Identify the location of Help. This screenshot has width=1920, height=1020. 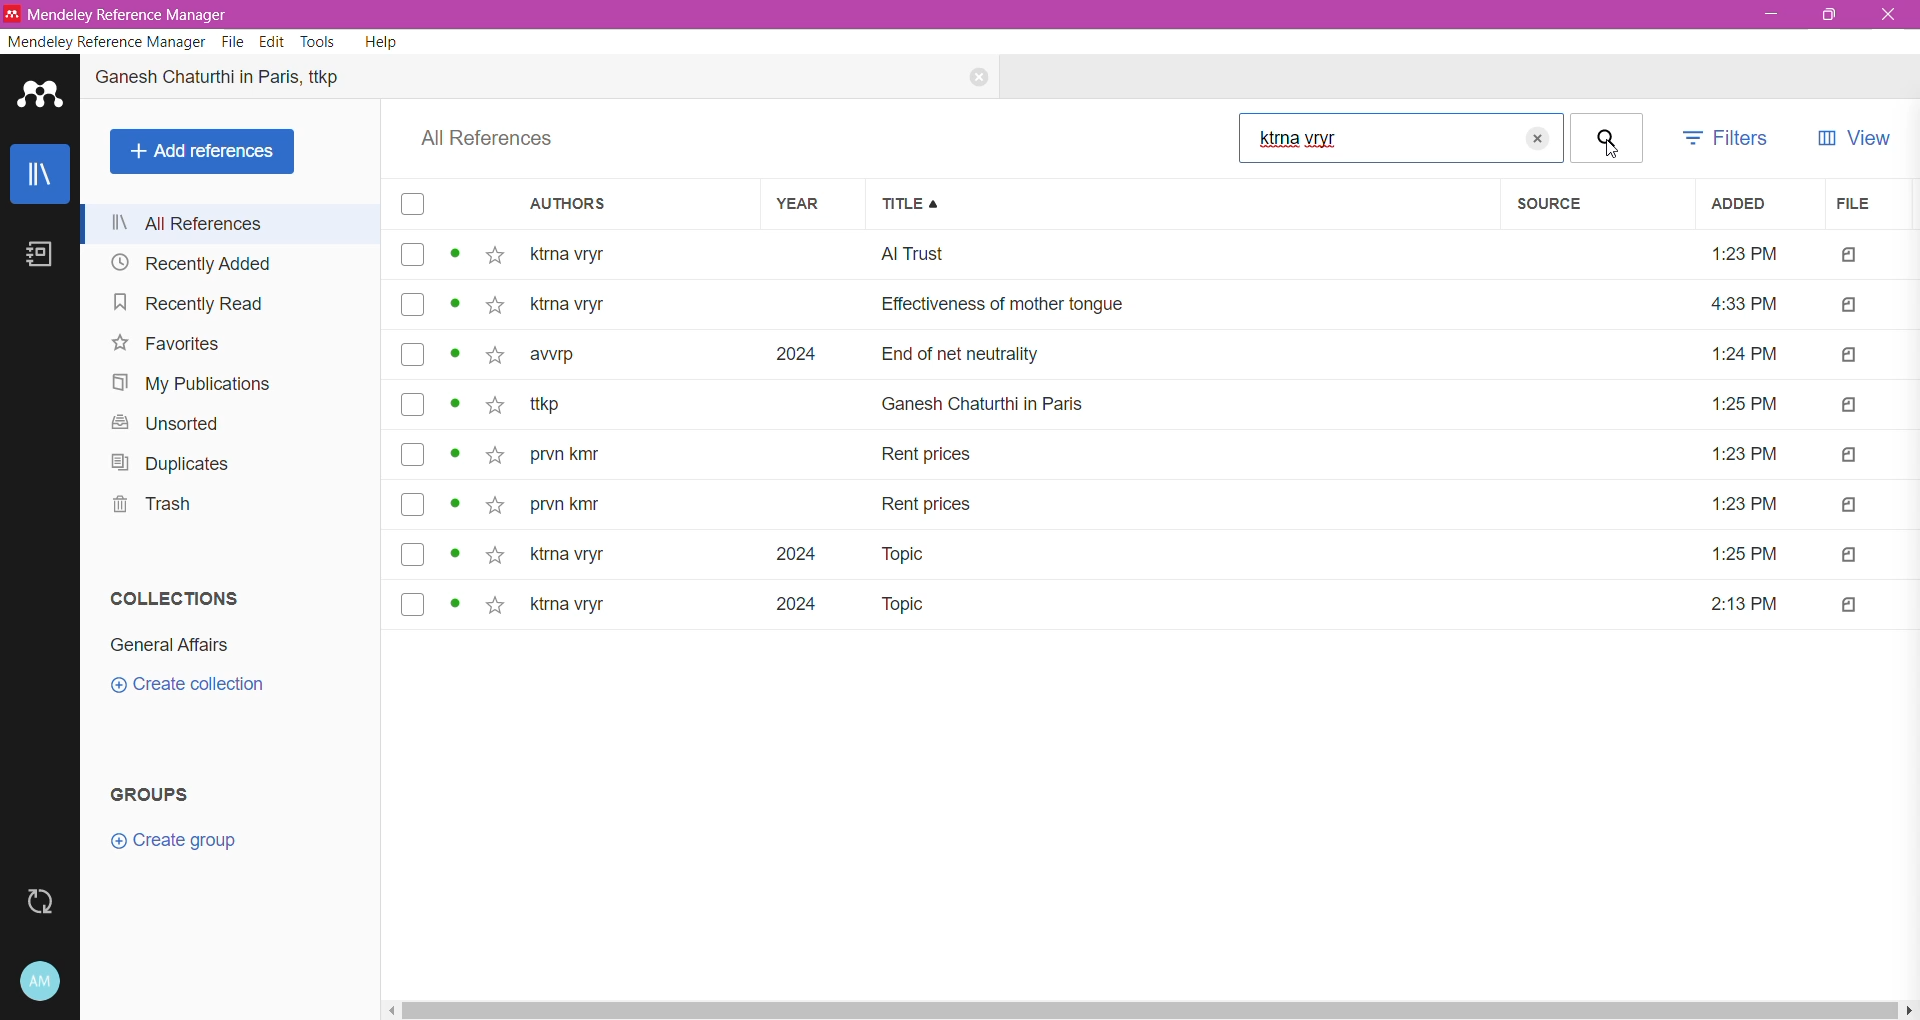
(380, 42).